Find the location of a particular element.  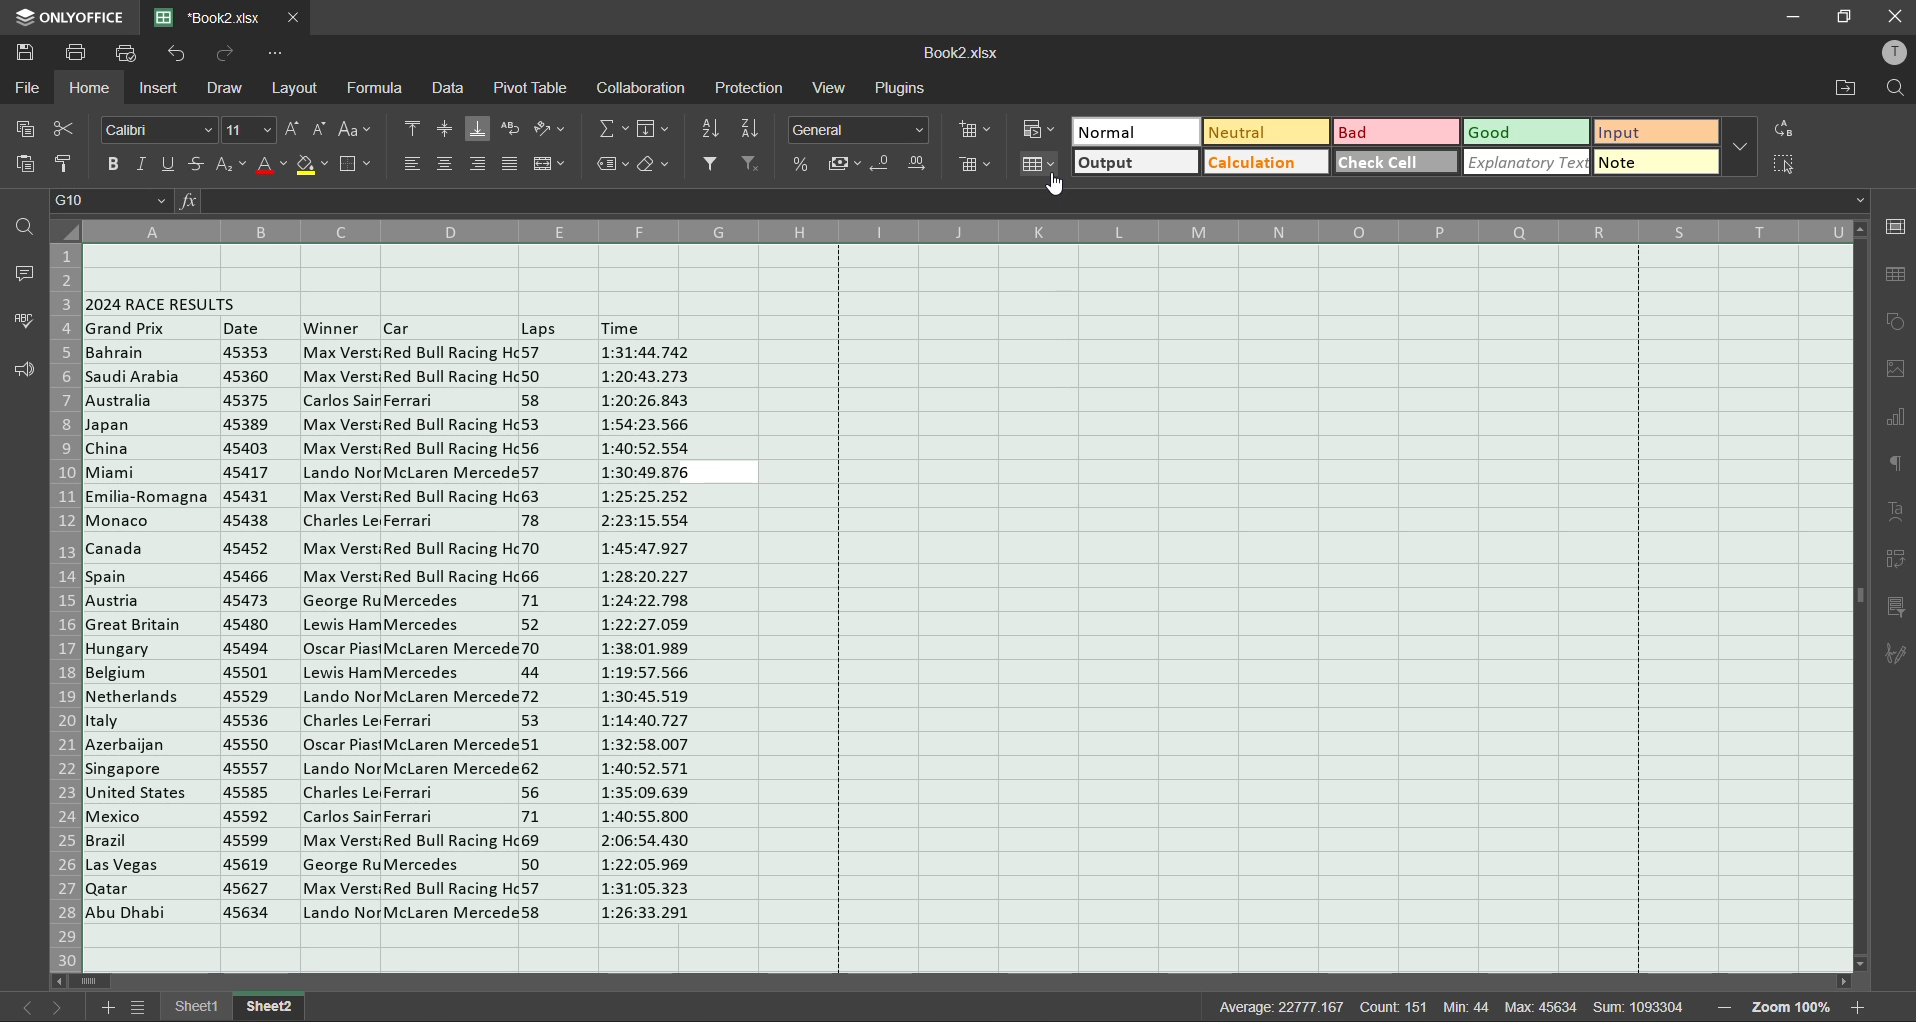

borders is located at coordinates (357, 167).